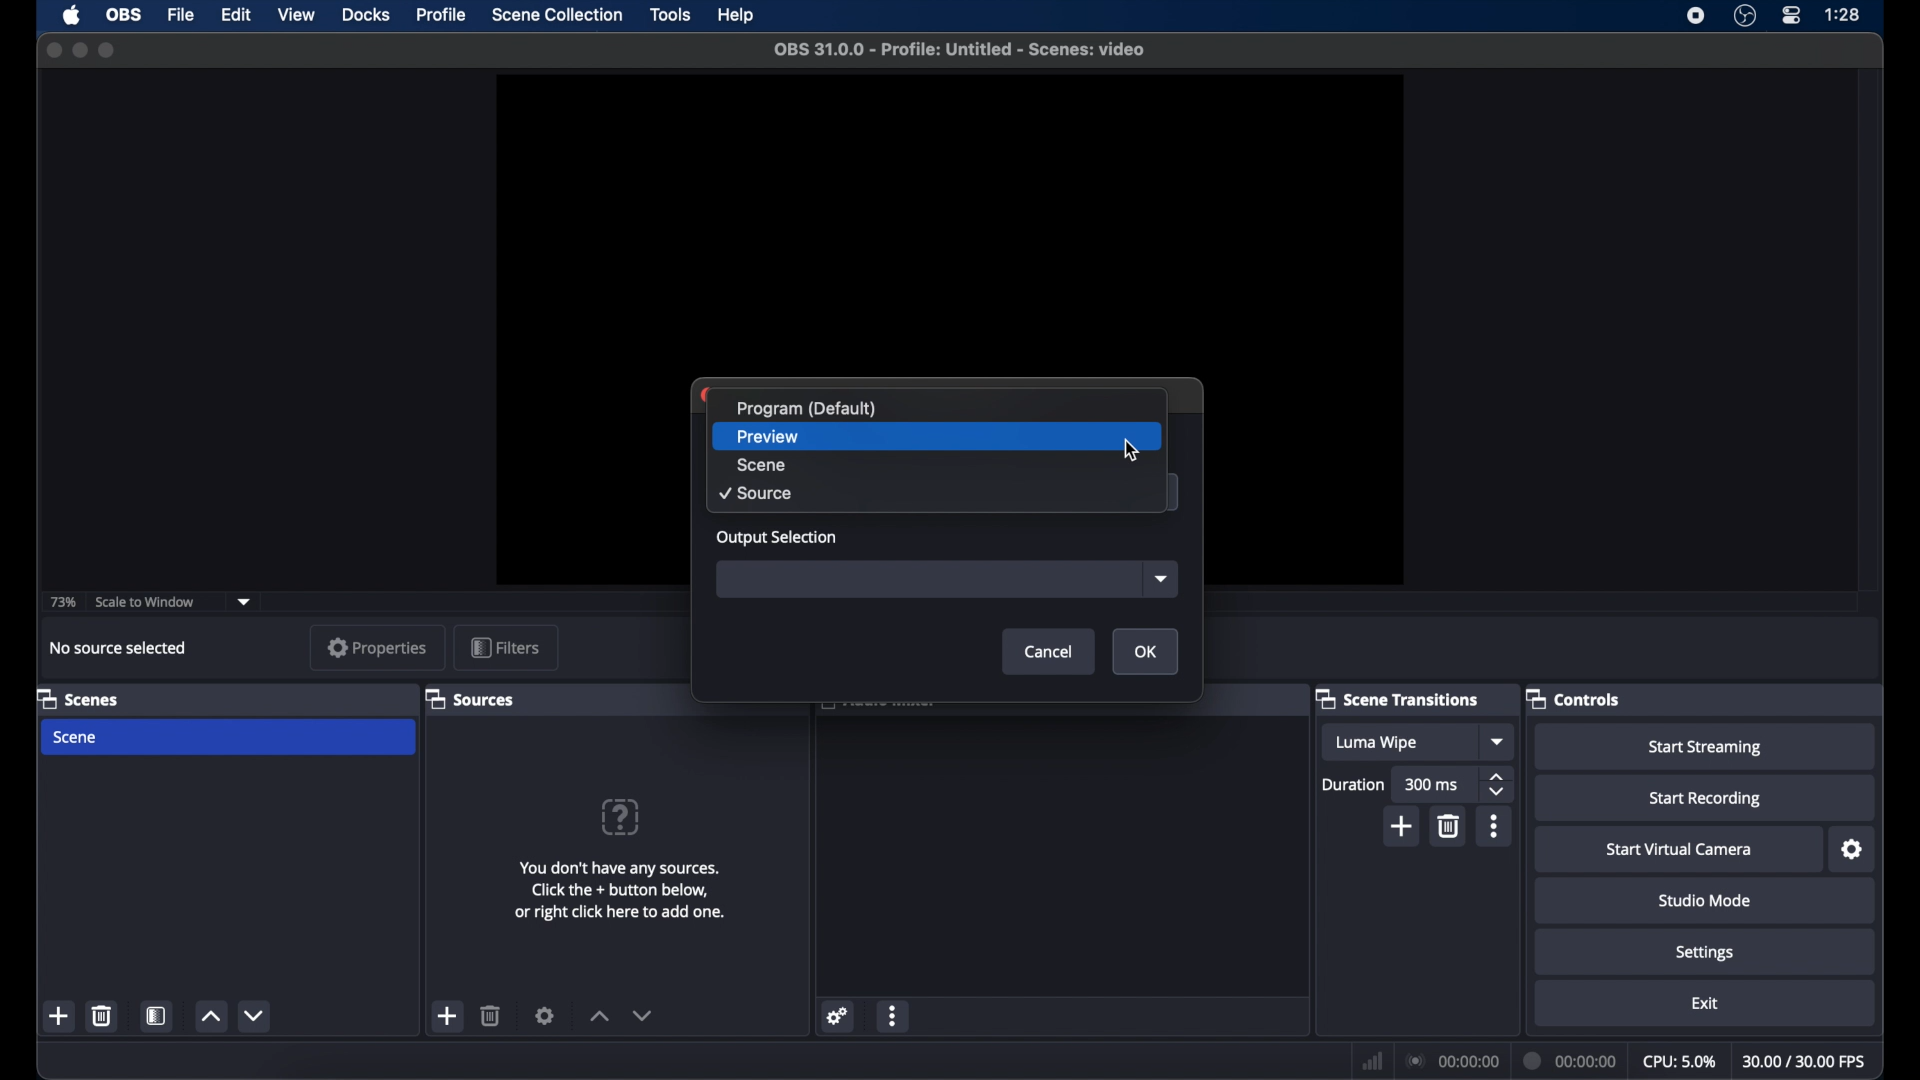 The width and height of the screenshot is (1920, 1080). Describe the element at coordinates (1049, 651) in the screenshot. I see `cancel` at that location.